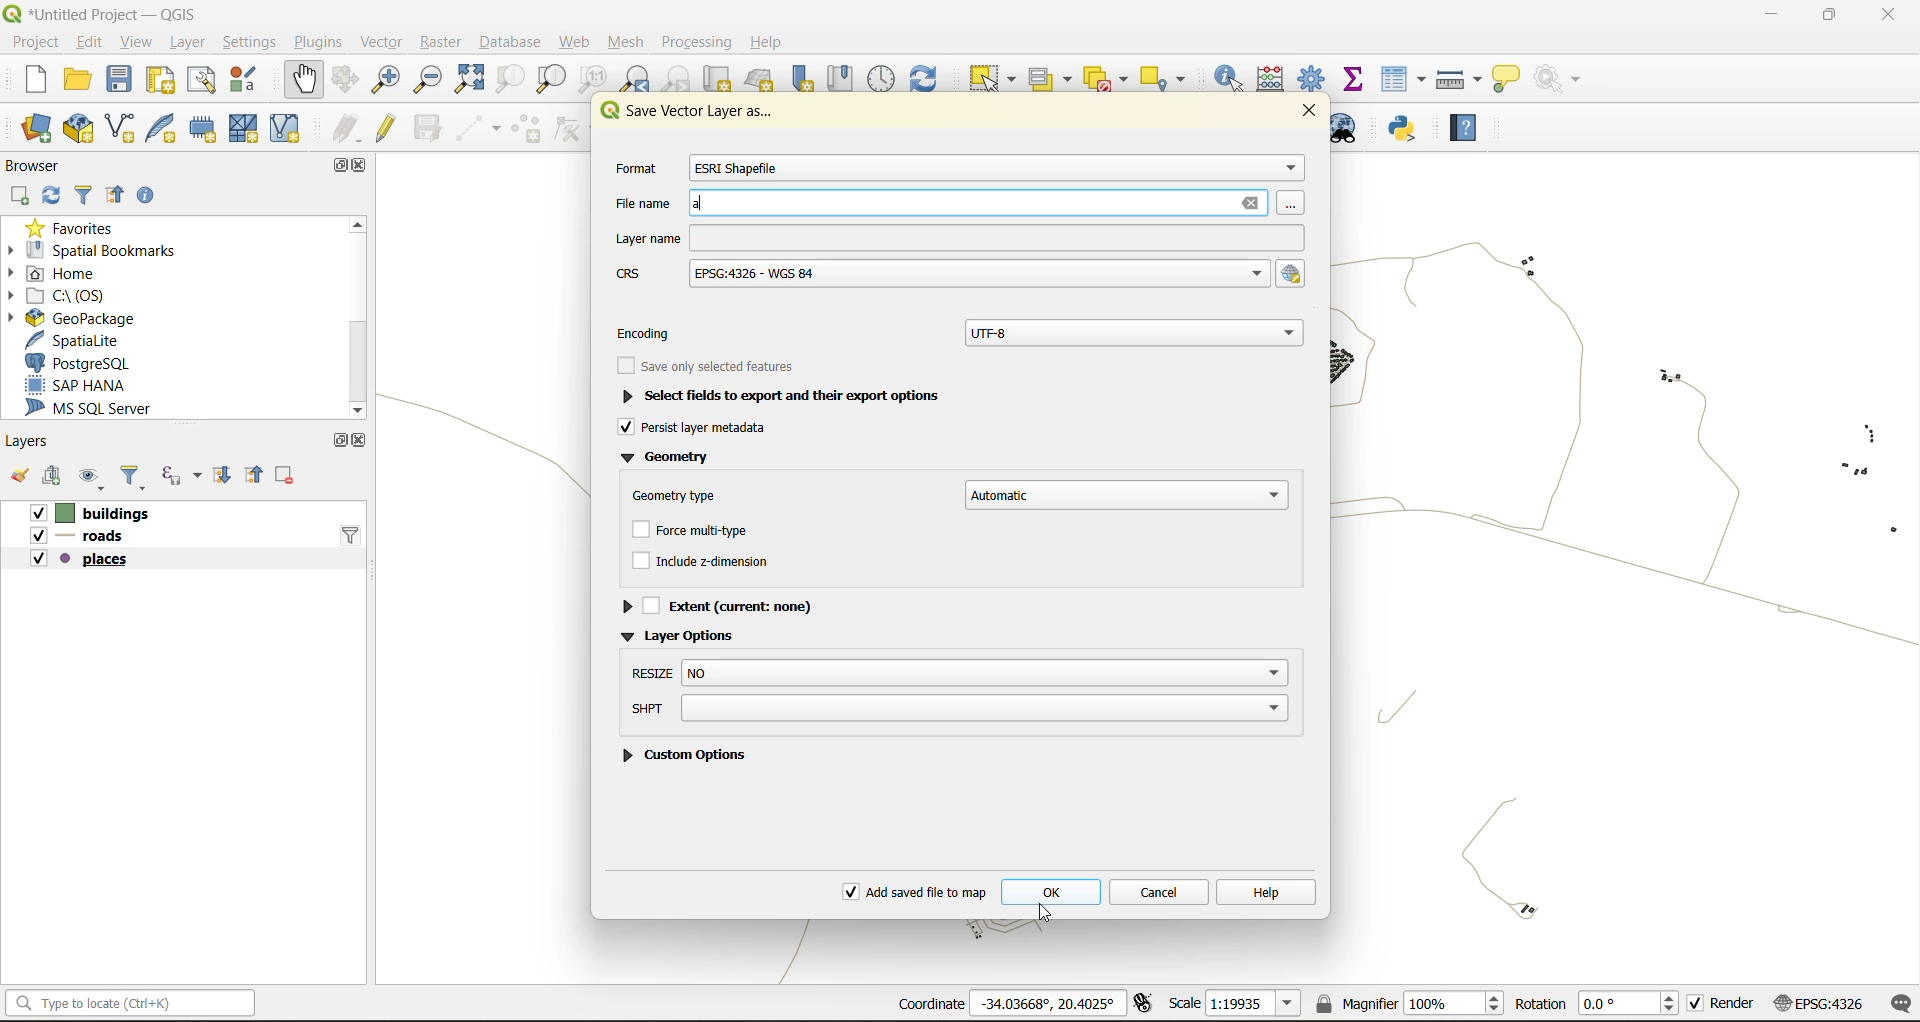 The width and height of the screenshot is (1920, 1022). I want to click on log messages, so click(1898, 1004).